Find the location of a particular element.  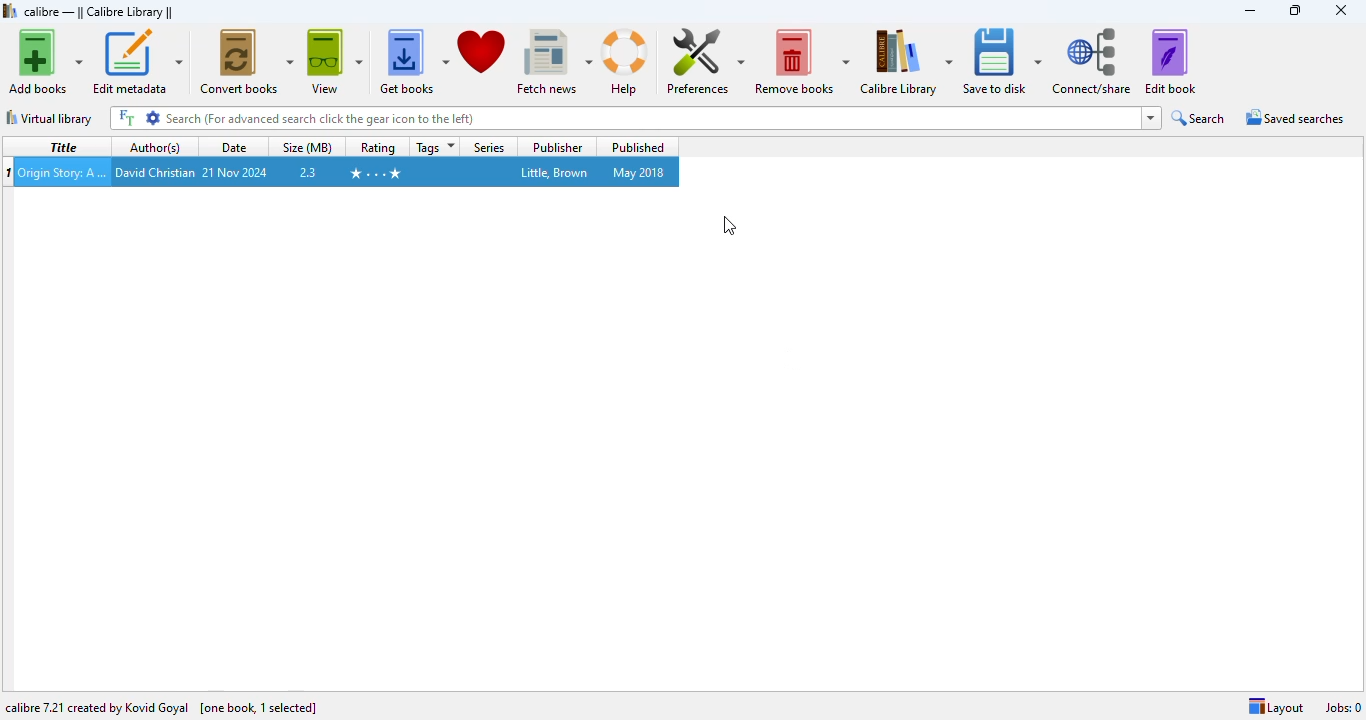

dropdown is located at coordinates (1153, 117).